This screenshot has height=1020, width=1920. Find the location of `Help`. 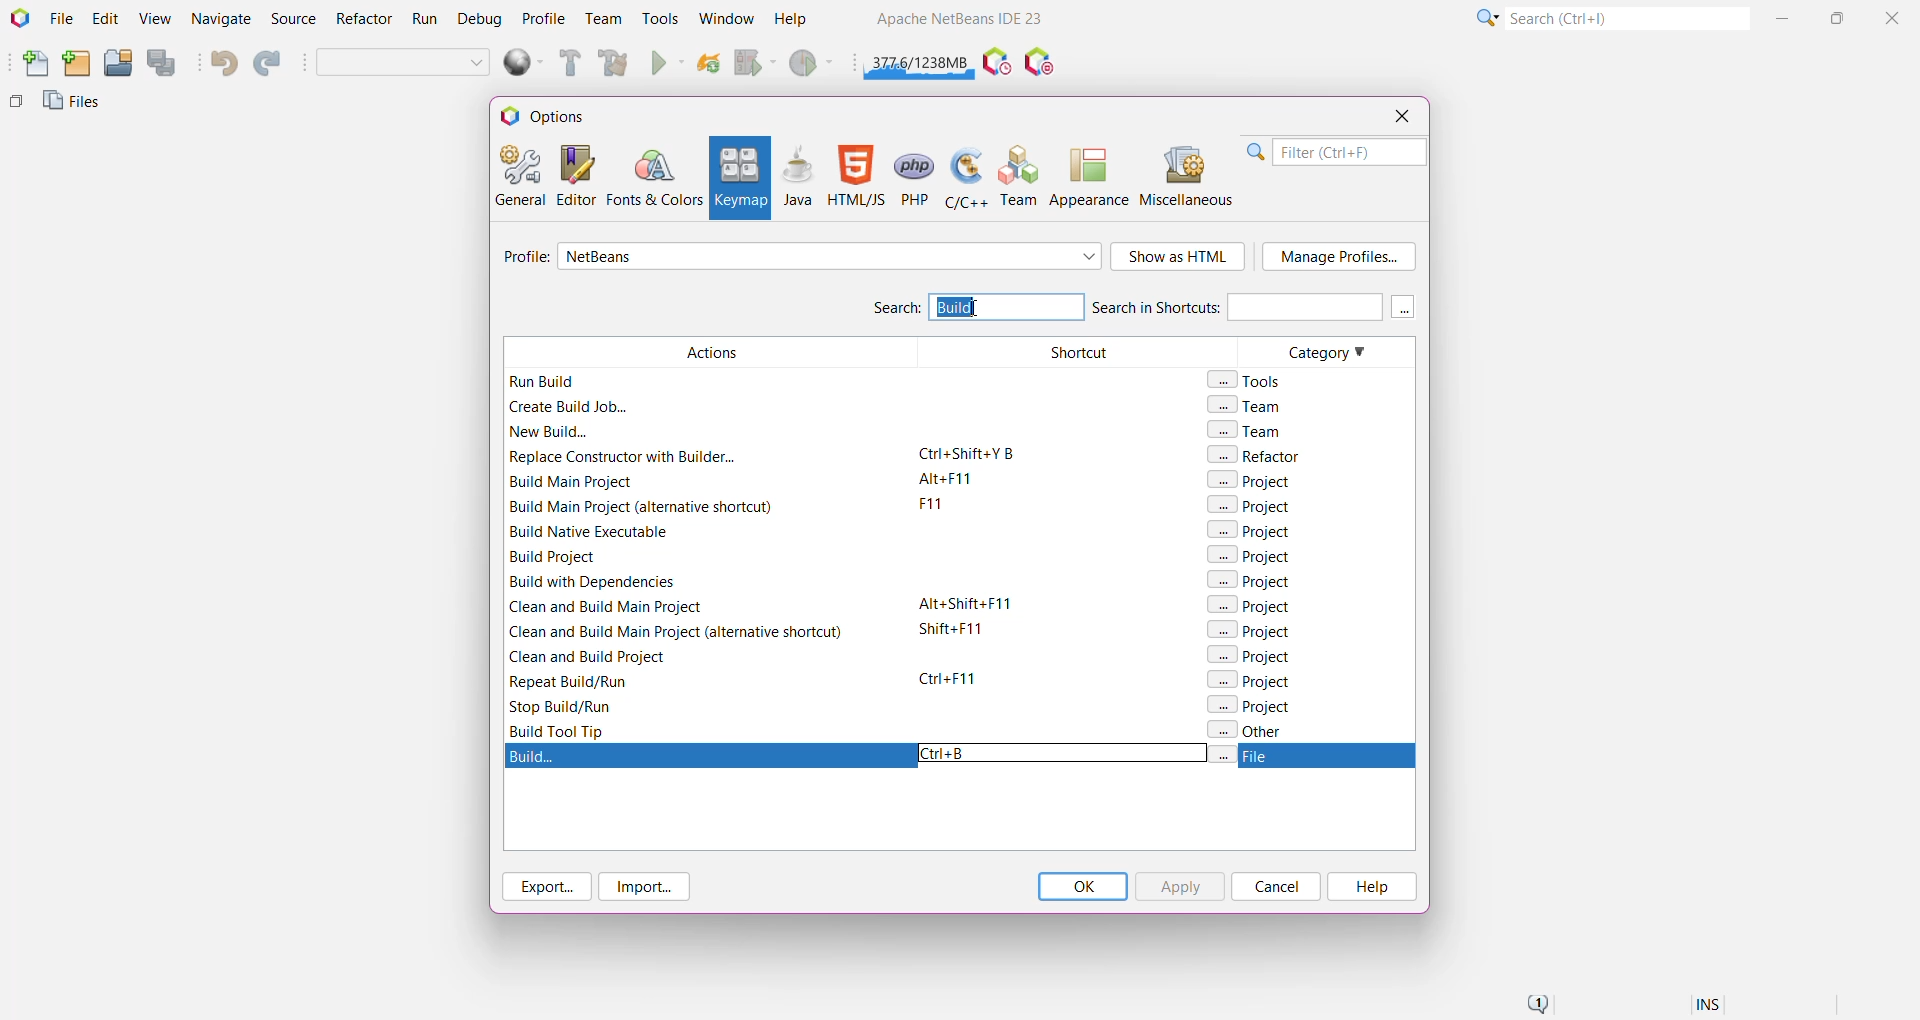

Help is located at coordinates (1370, 887).